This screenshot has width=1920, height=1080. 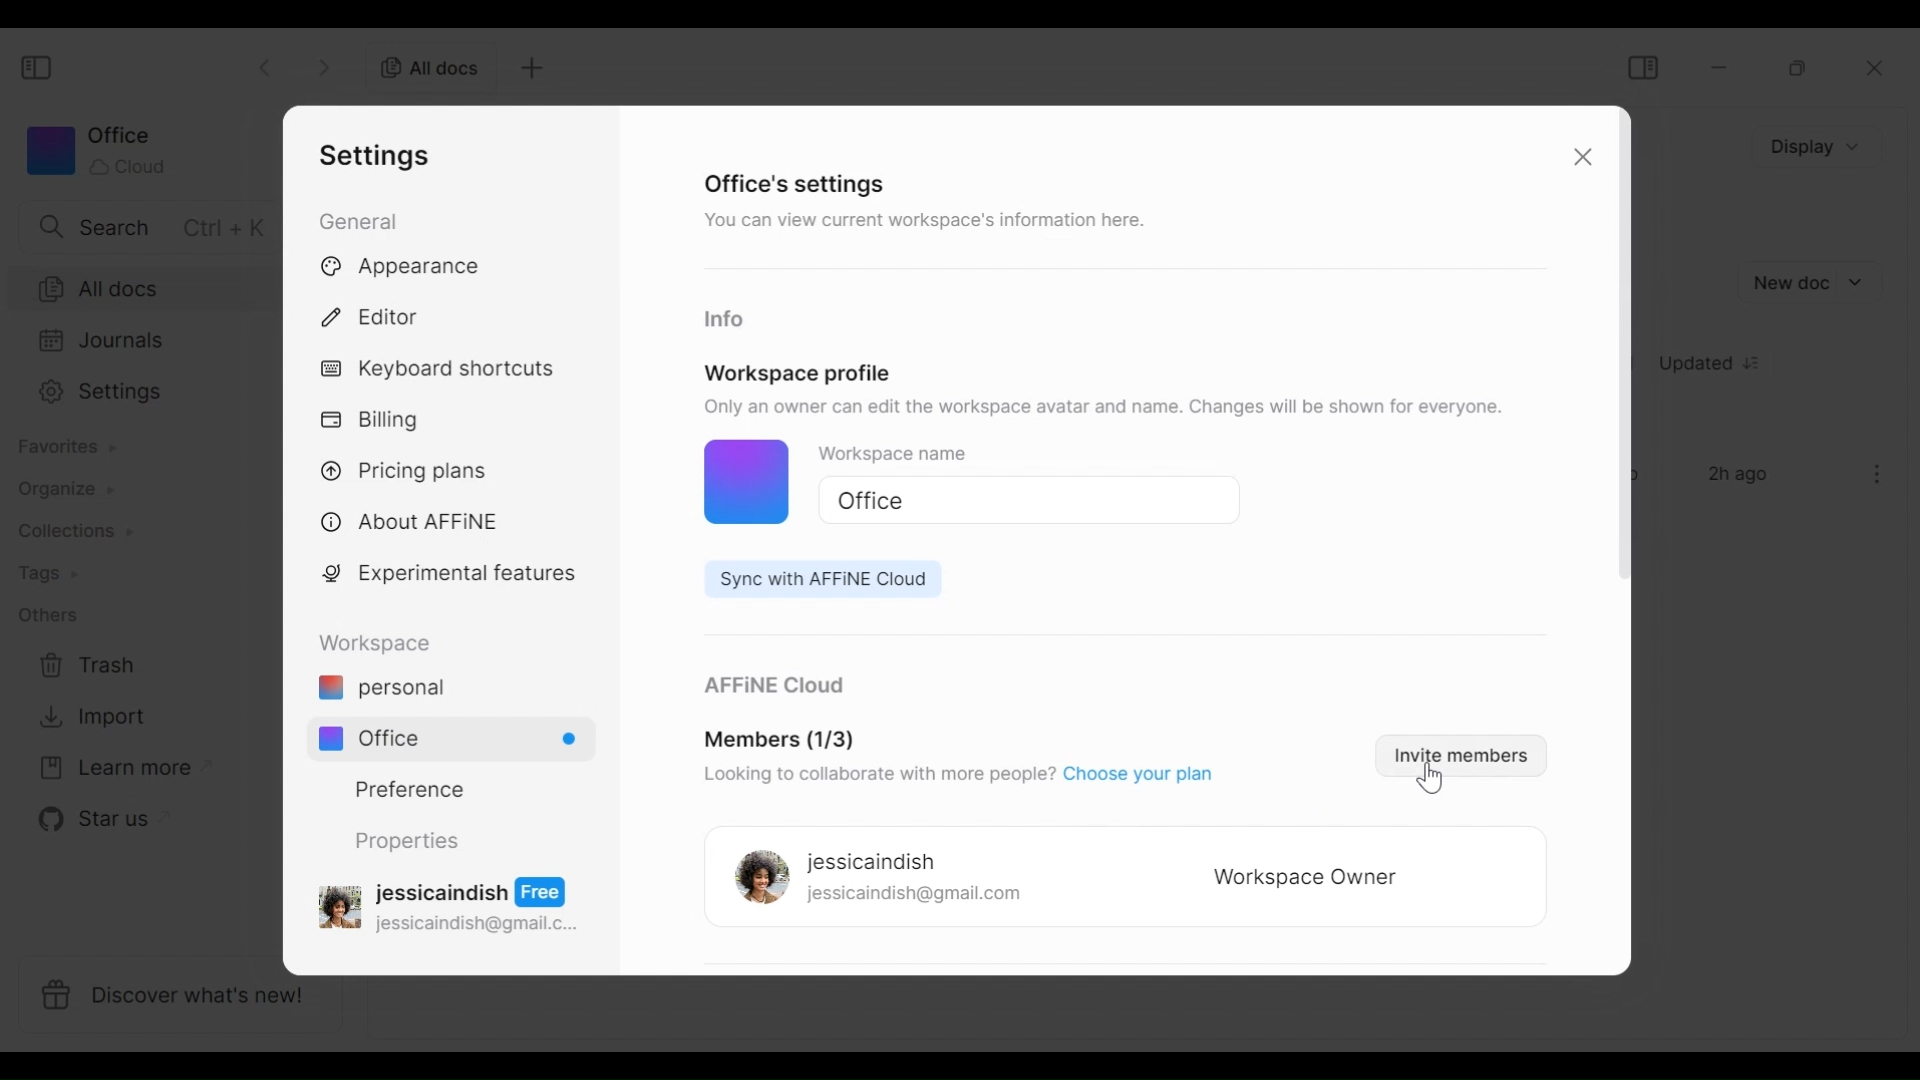 What do you see at coordinates (147, 226) in the screenshot?
I see `Search` at bounding box center [147, 226].